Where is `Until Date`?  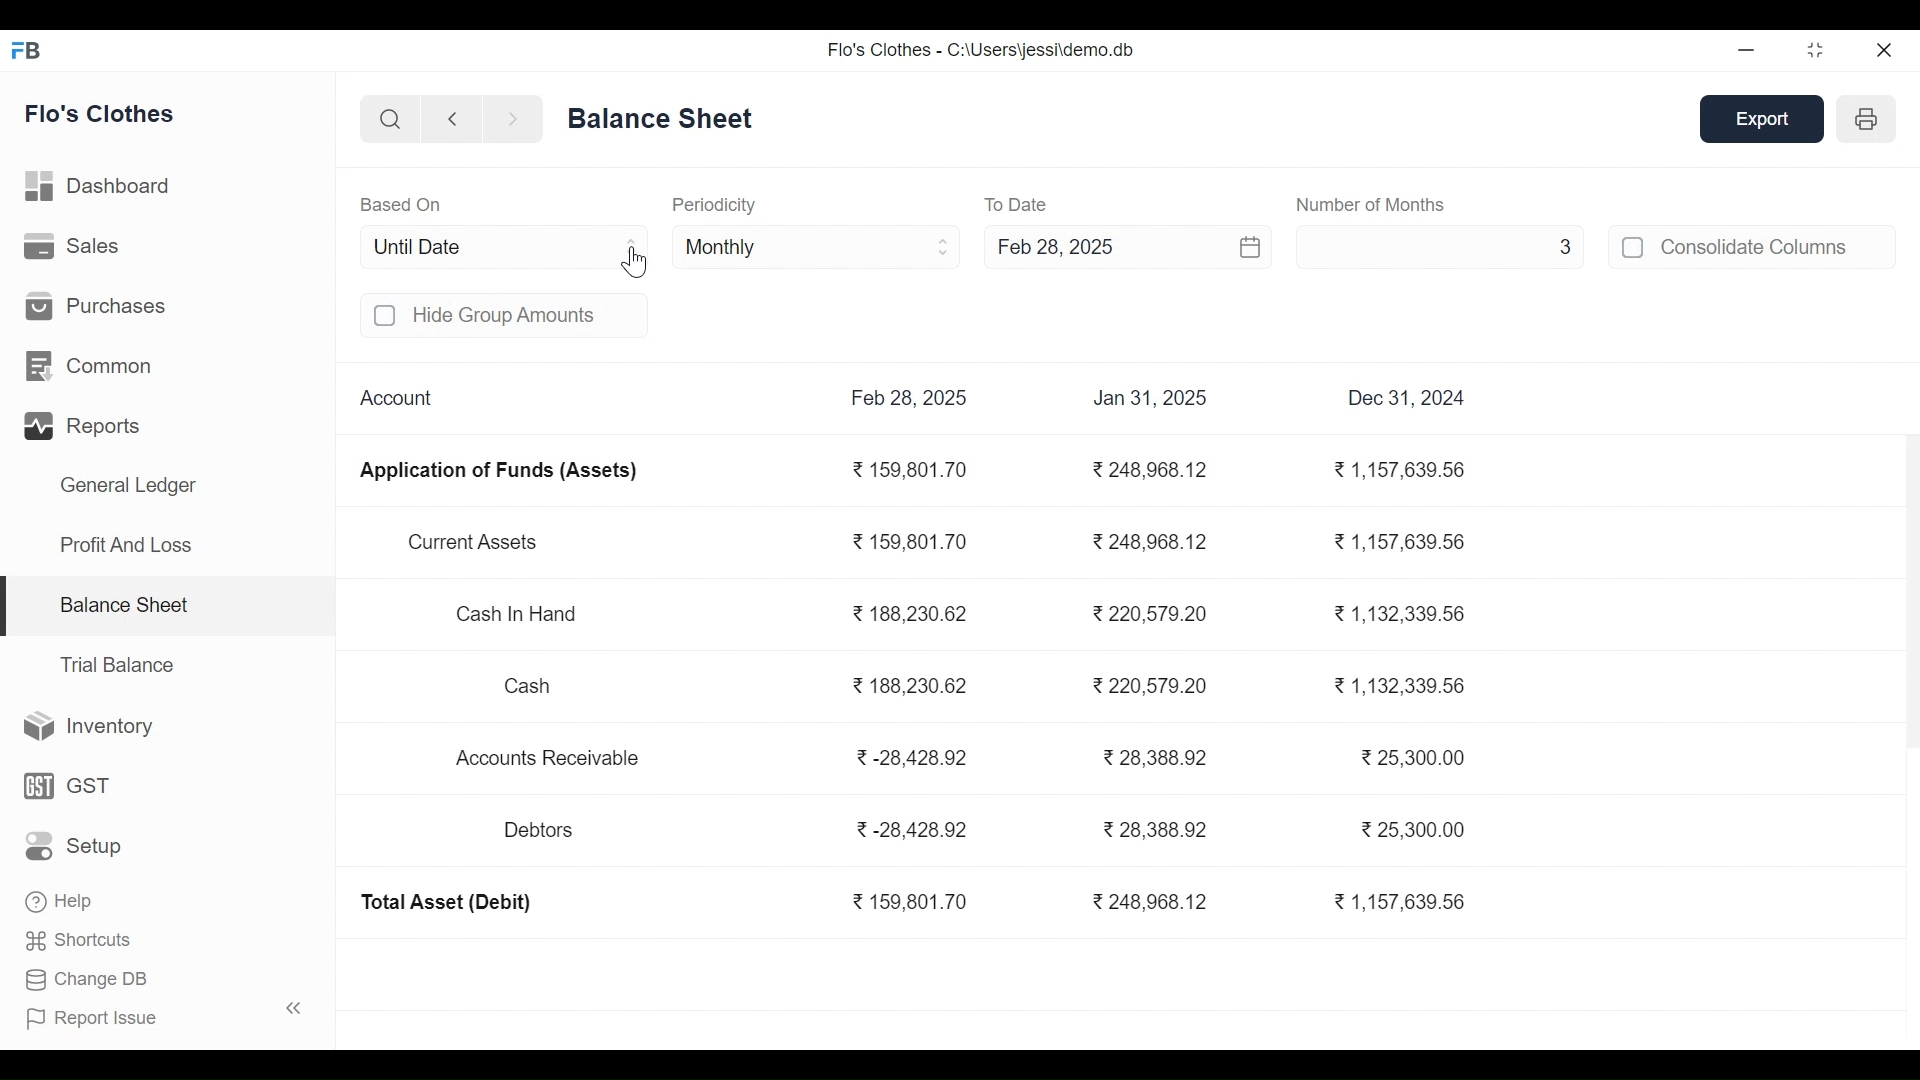
Until Date is located at coordinates (504, 247).